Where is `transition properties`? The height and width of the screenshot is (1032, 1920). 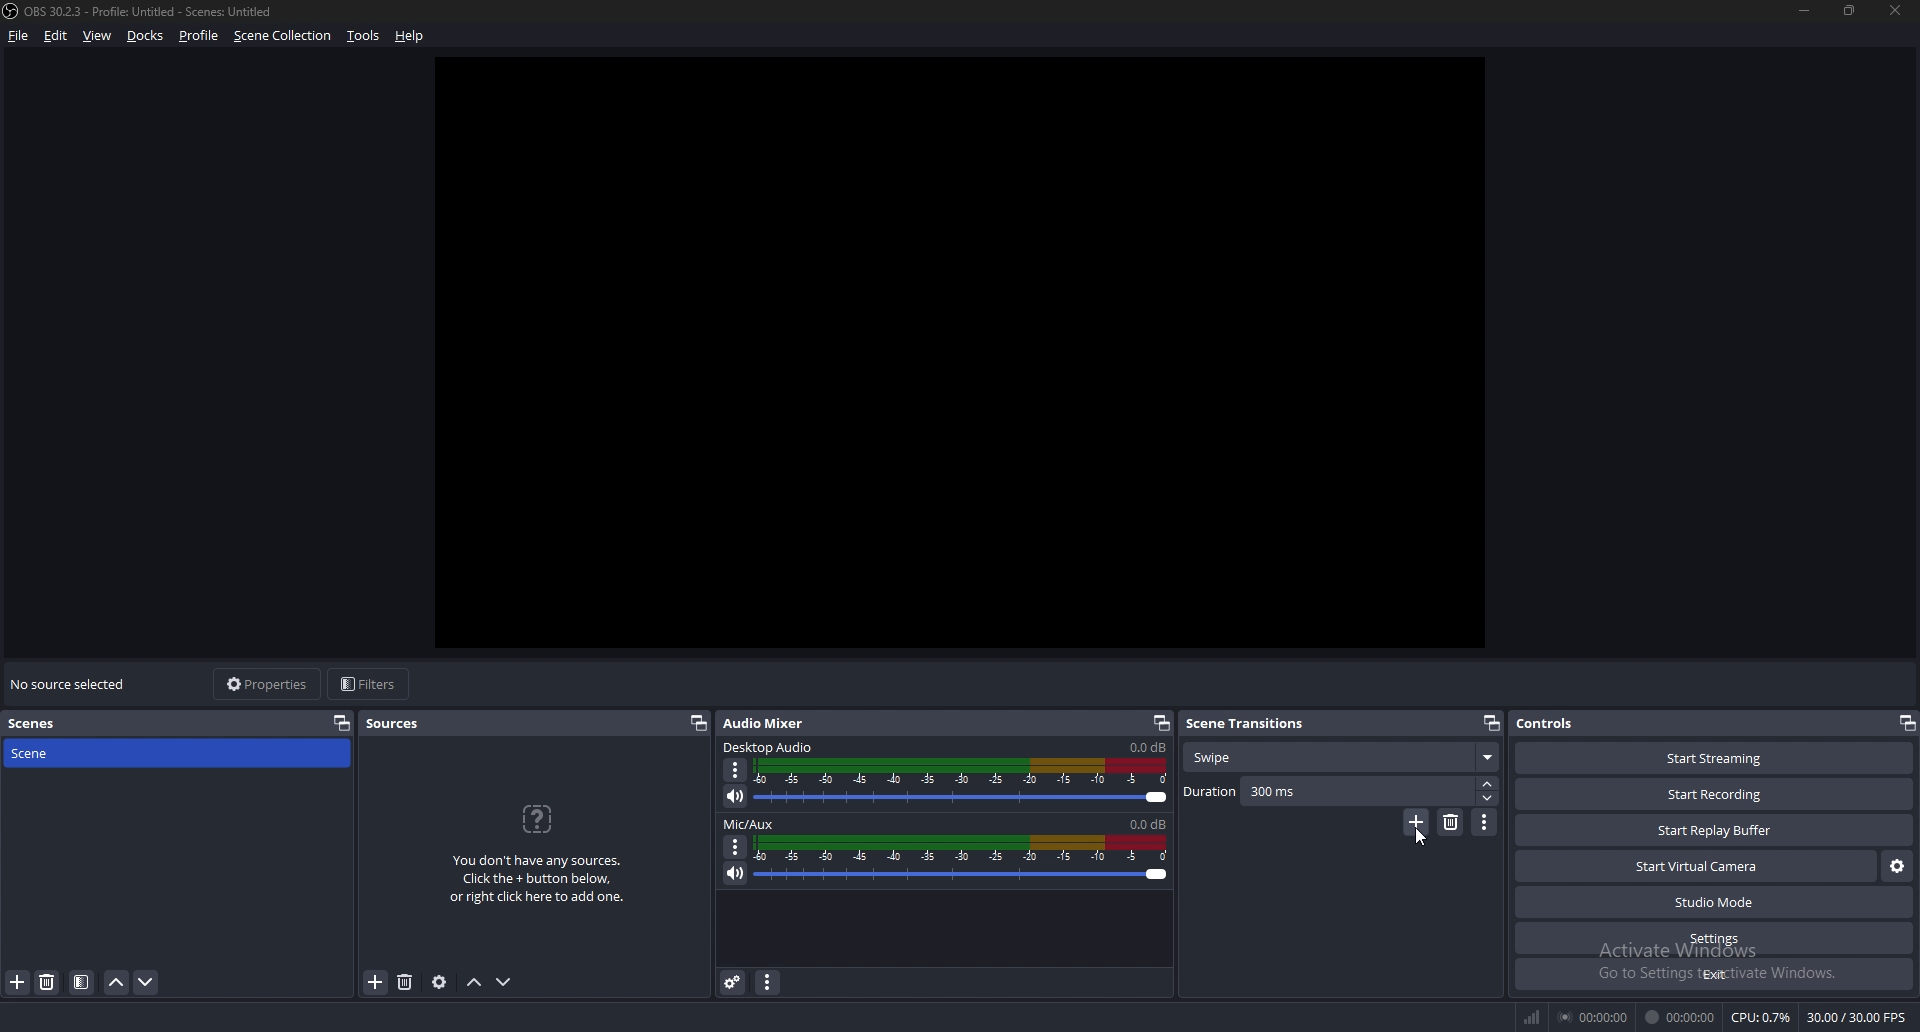 transition properties is located at coordinates (1486, 823).